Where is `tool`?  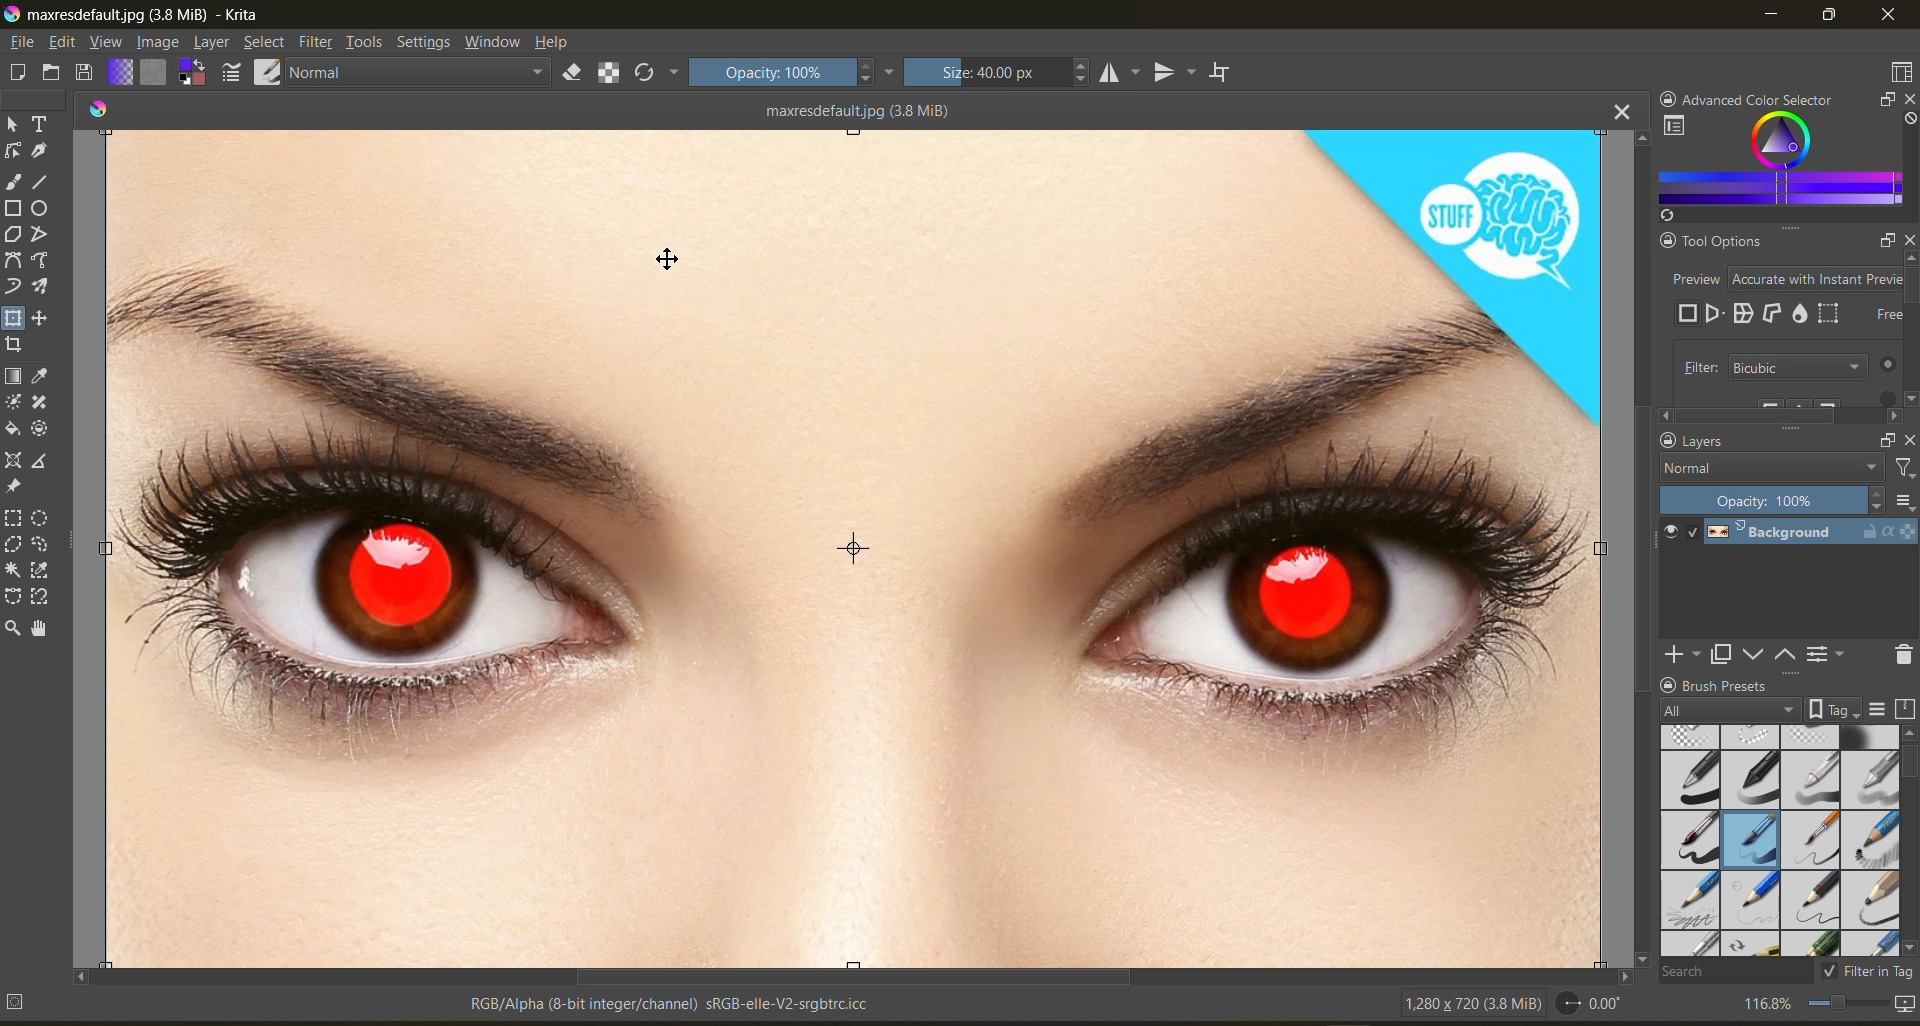 tool is located at coordinates (42, 597).